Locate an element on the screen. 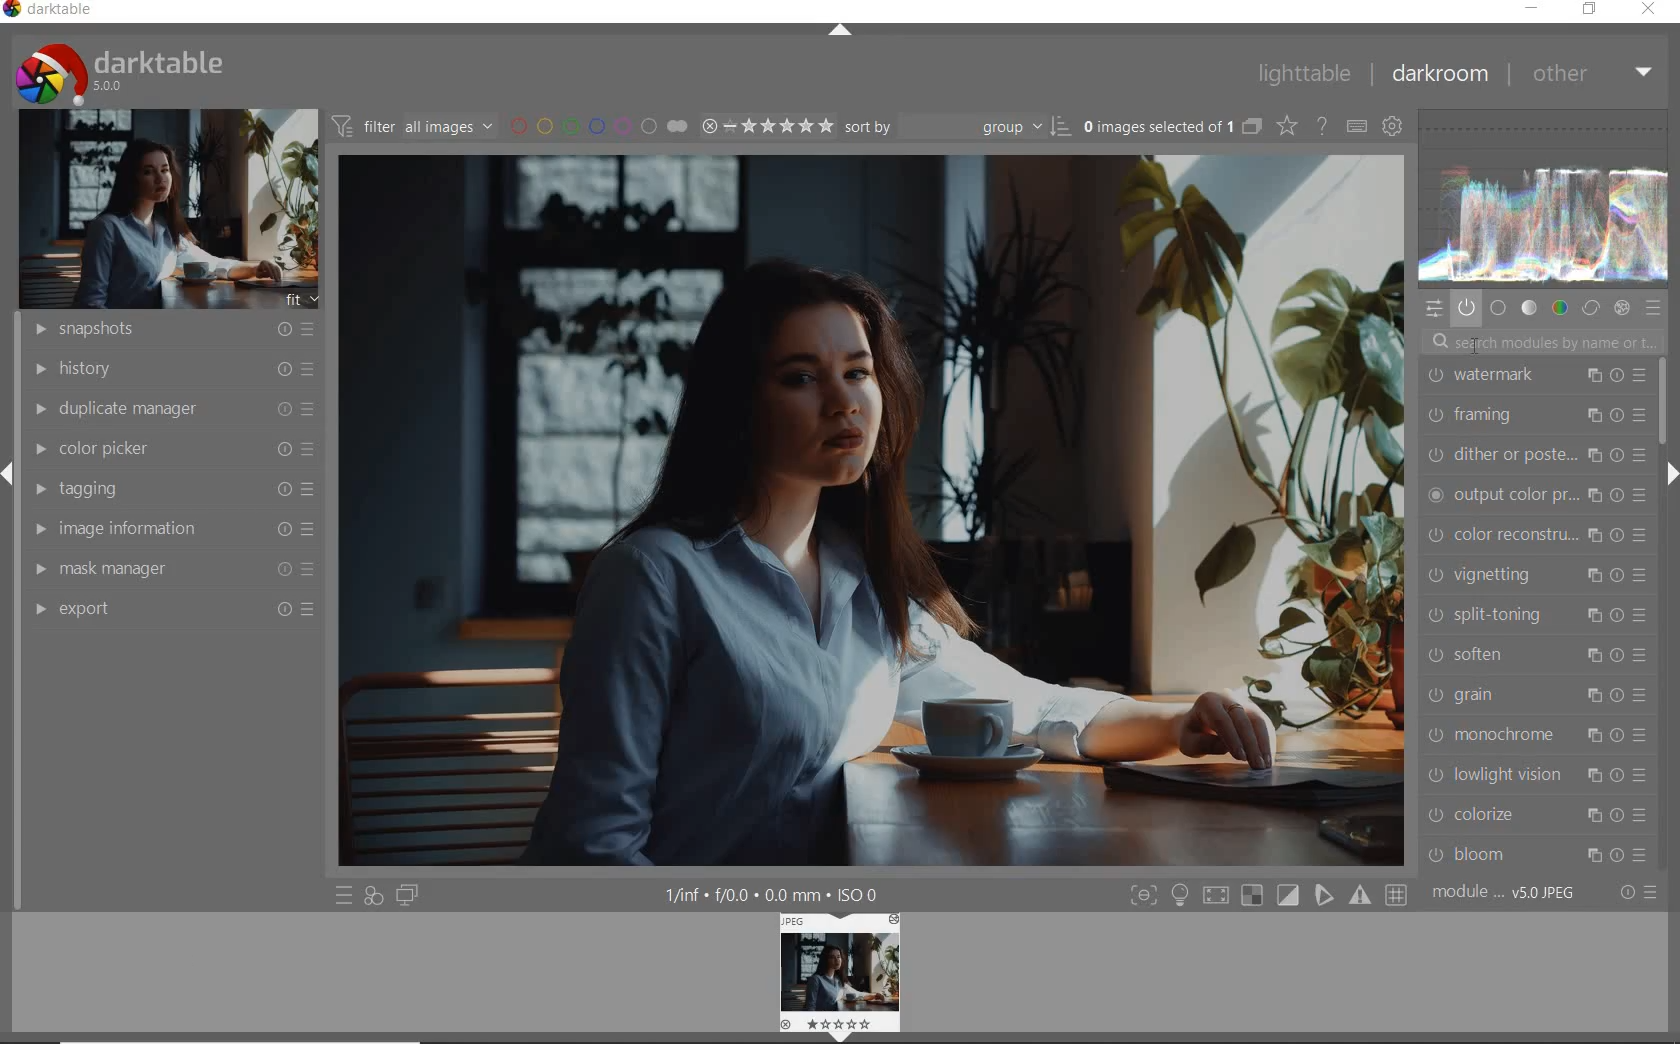 Image resolution: width=1680 pixels, height=1044 pixels. output color preset is located at coordinates (1538, 496).